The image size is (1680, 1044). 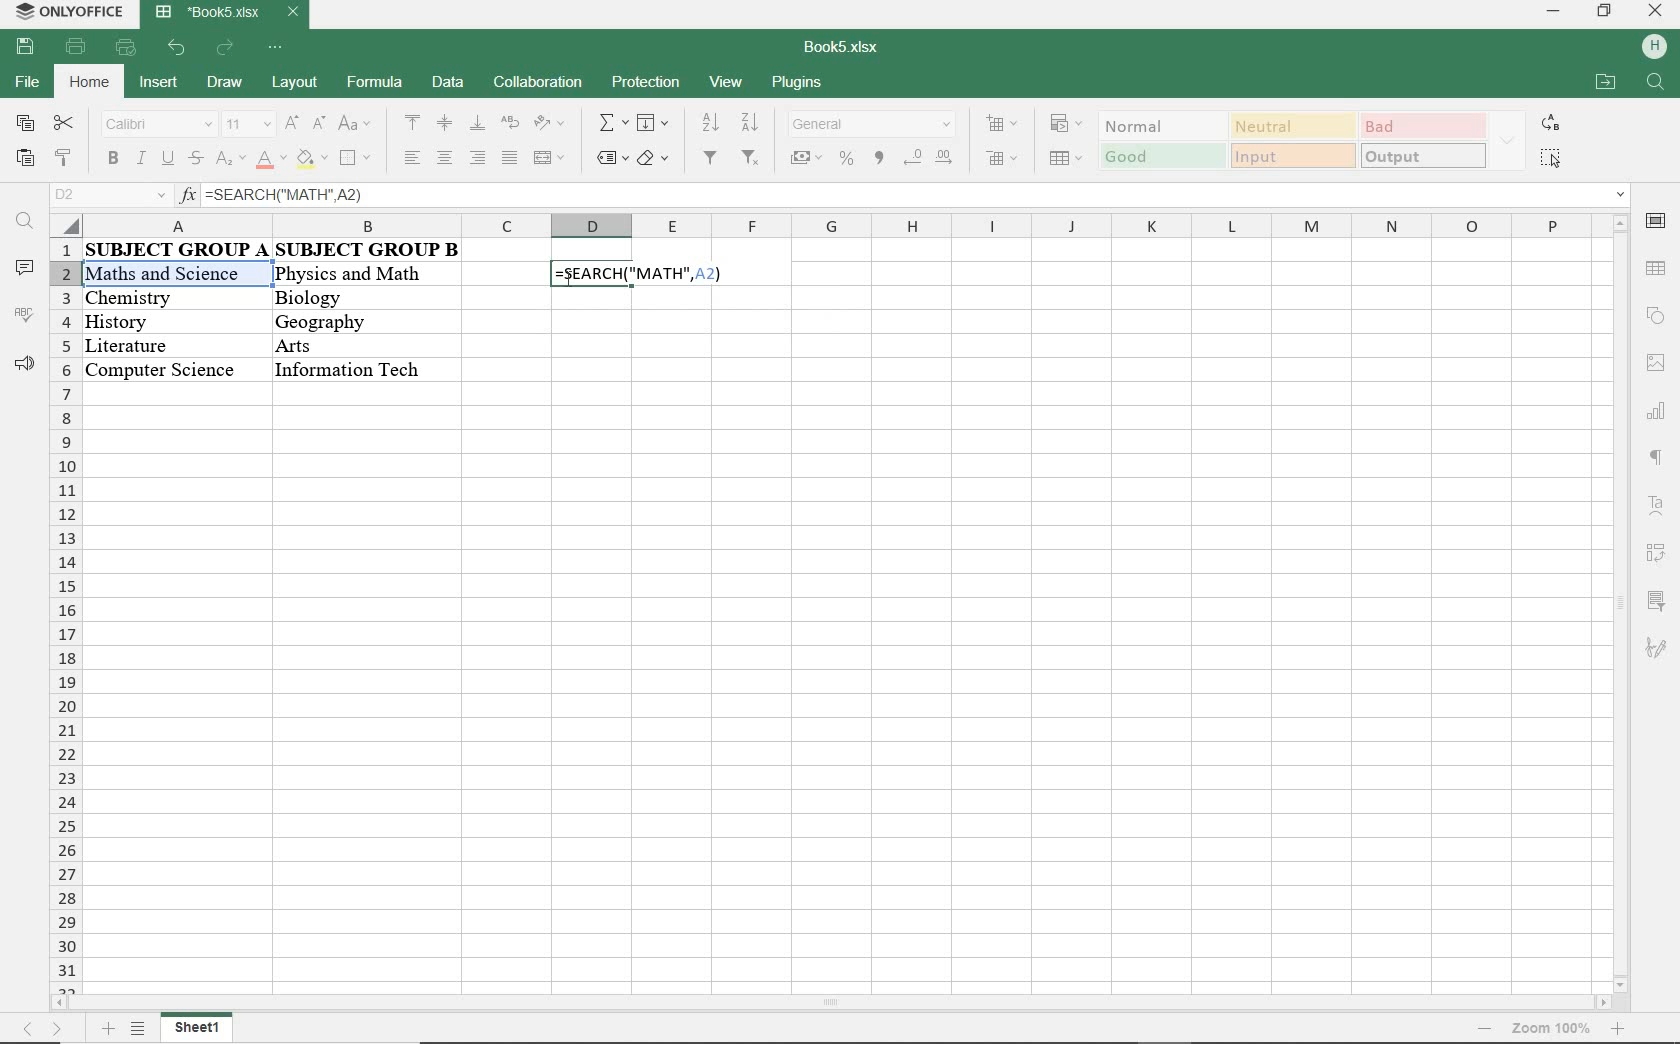 I want to click on clear, so click(x=656, y=160).